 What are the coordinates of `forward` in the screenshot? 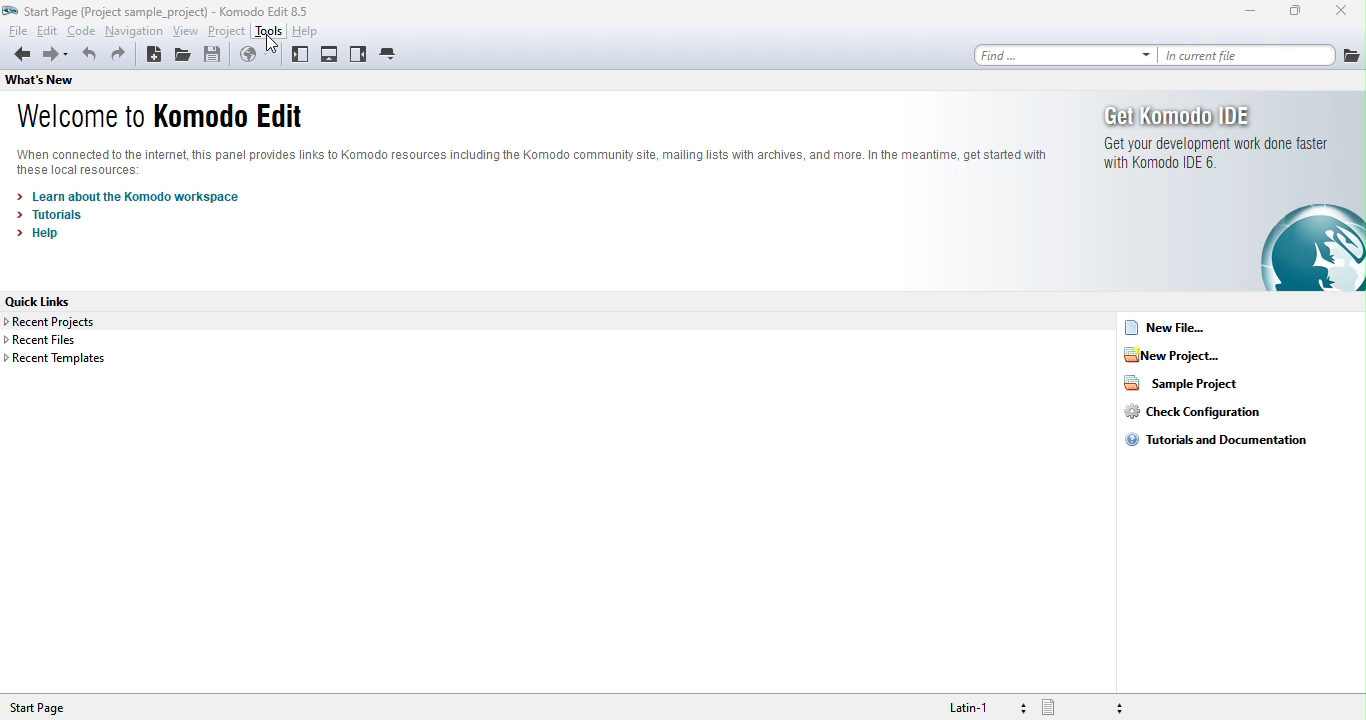 It's located at (57, 56).